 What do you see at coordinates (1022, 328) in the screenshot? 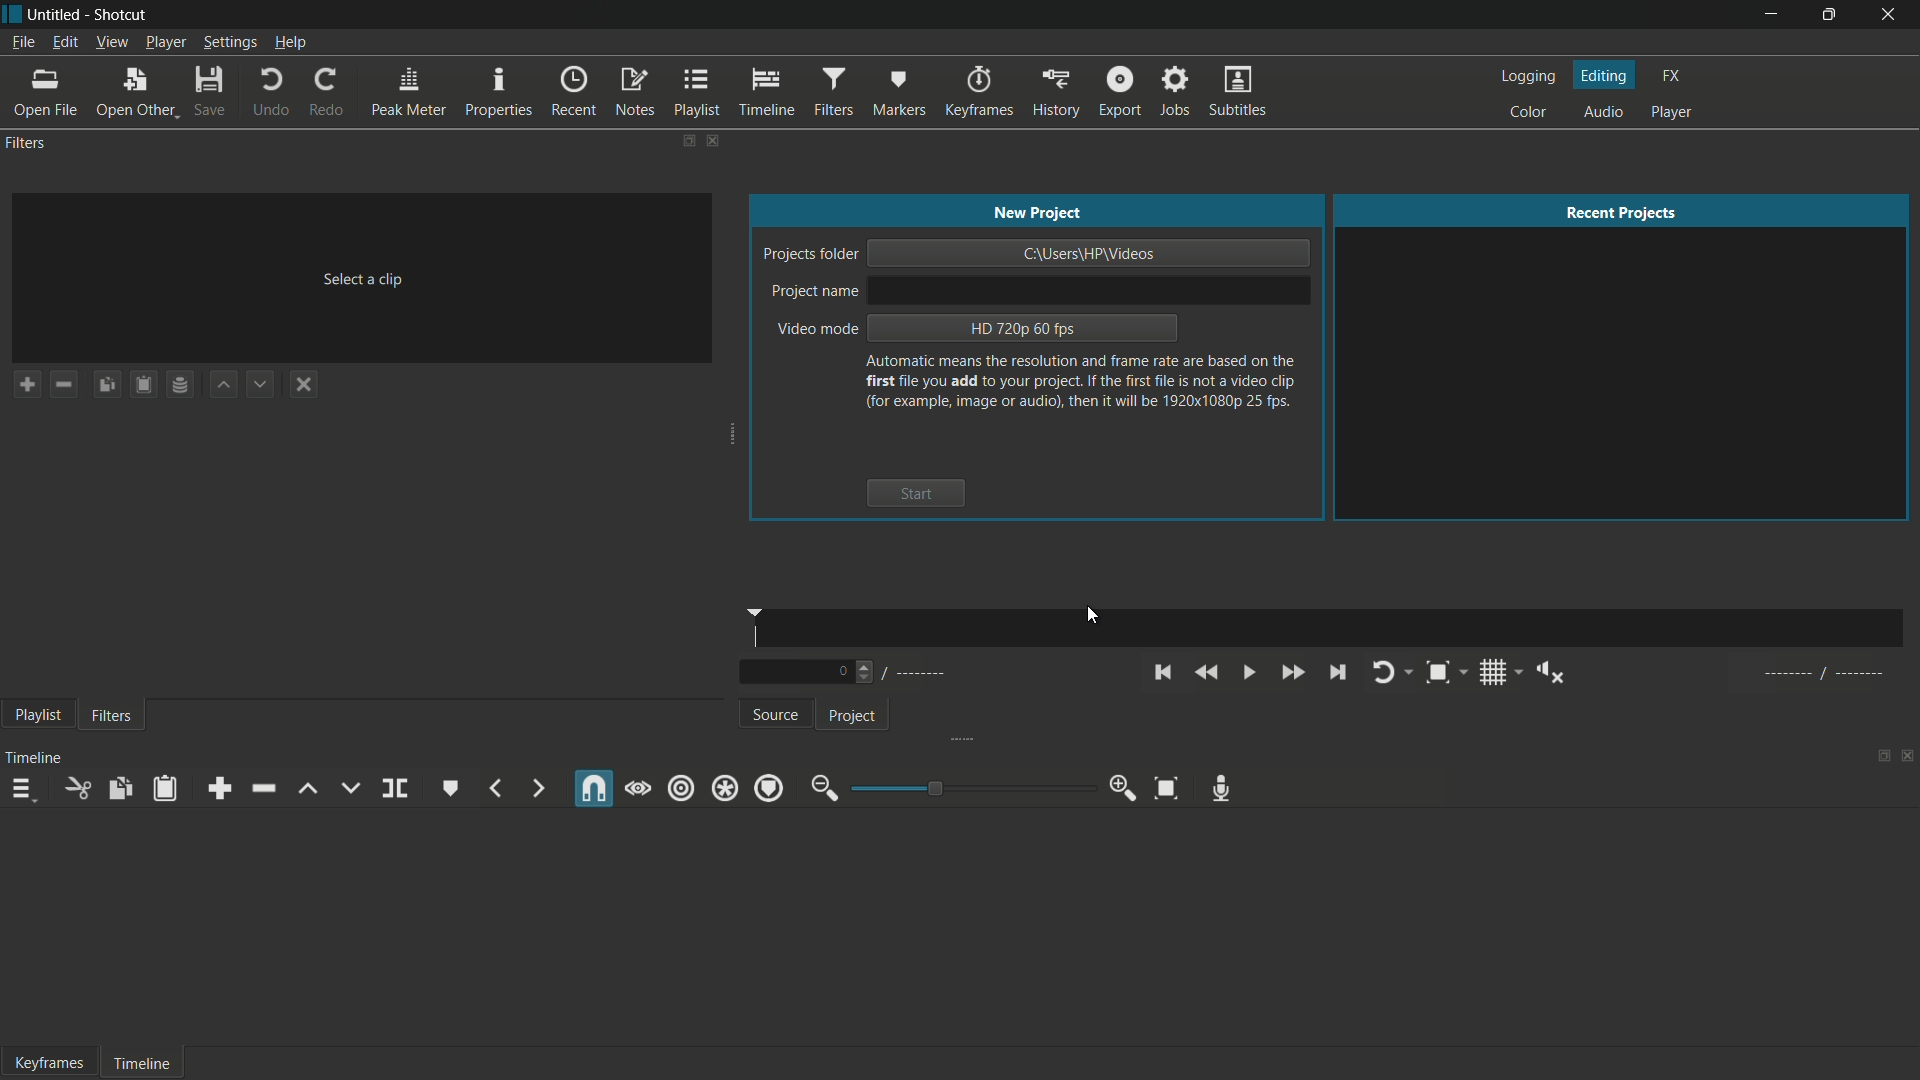
I see `hd 720p 60 fps` at bounding box center [1022, 328].